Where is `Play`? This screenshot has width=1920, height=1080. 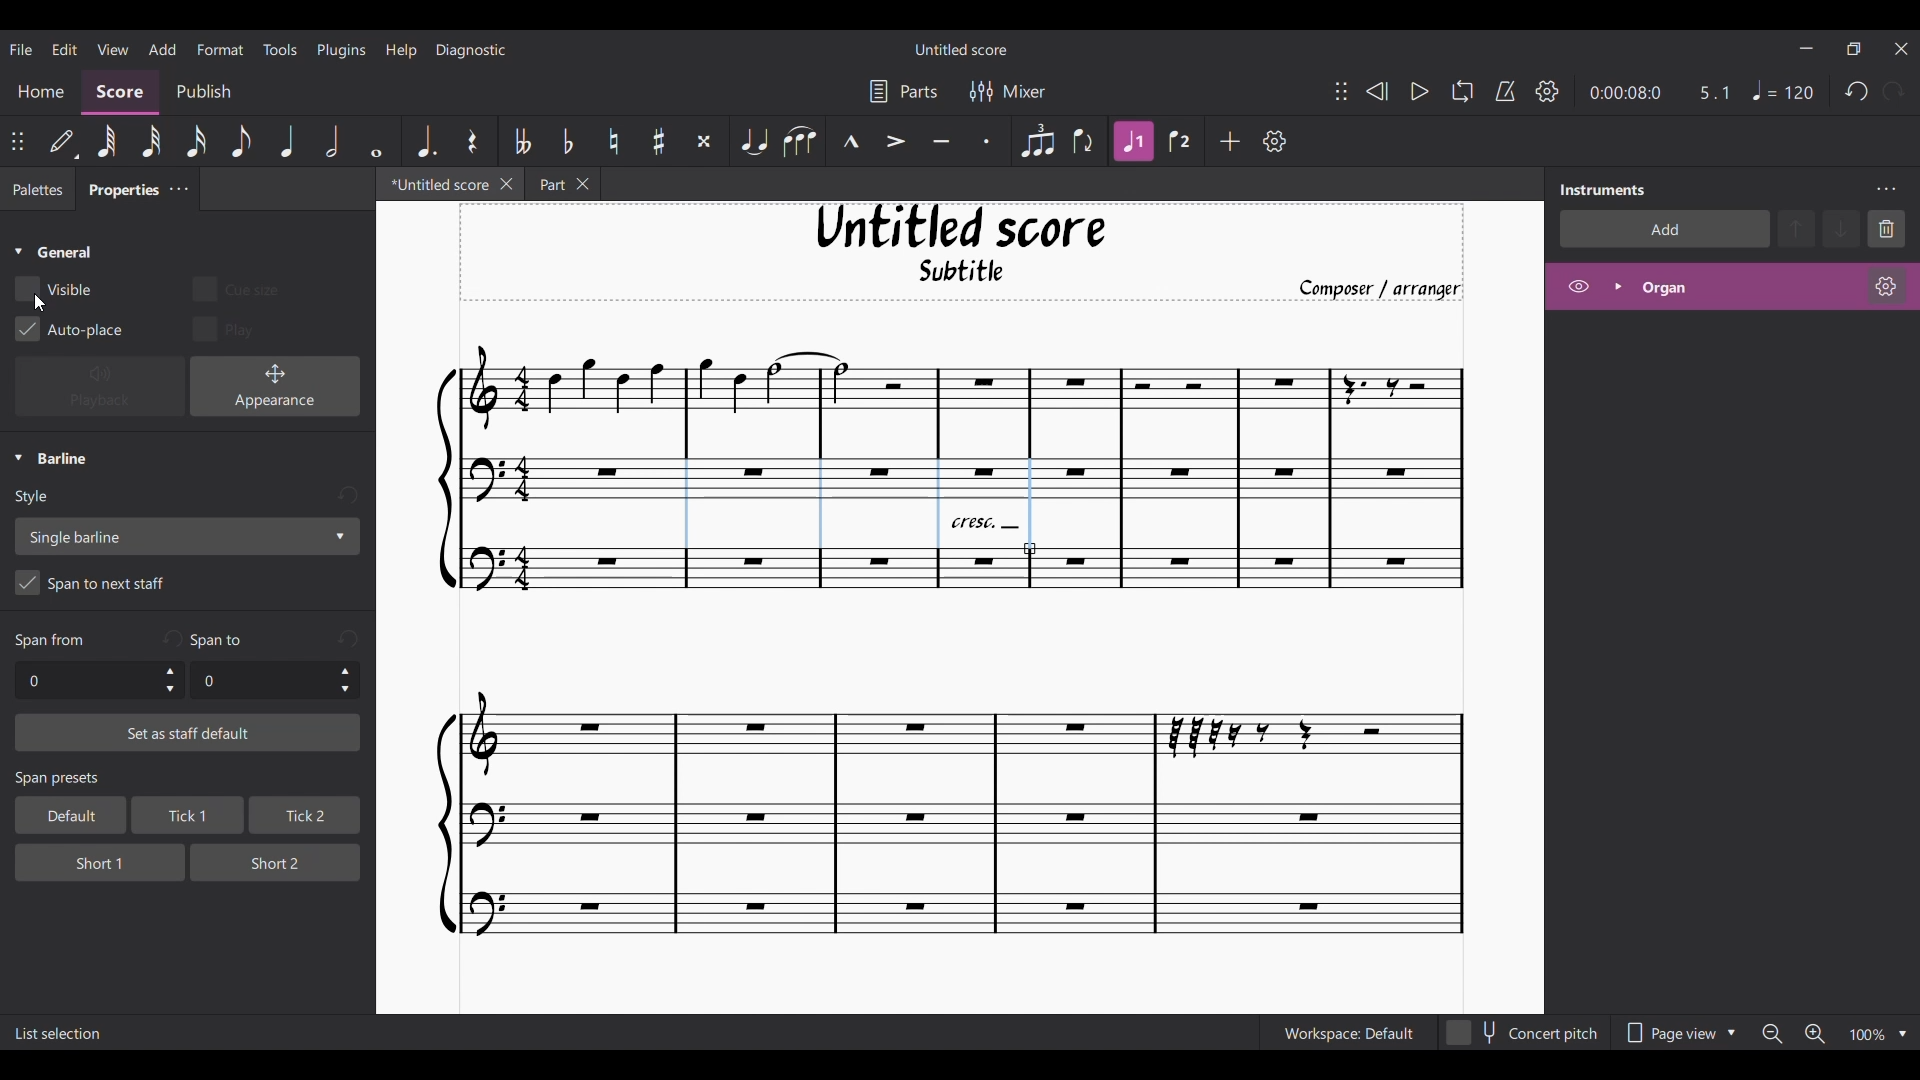 Play is located at coordinates (1419, 92).